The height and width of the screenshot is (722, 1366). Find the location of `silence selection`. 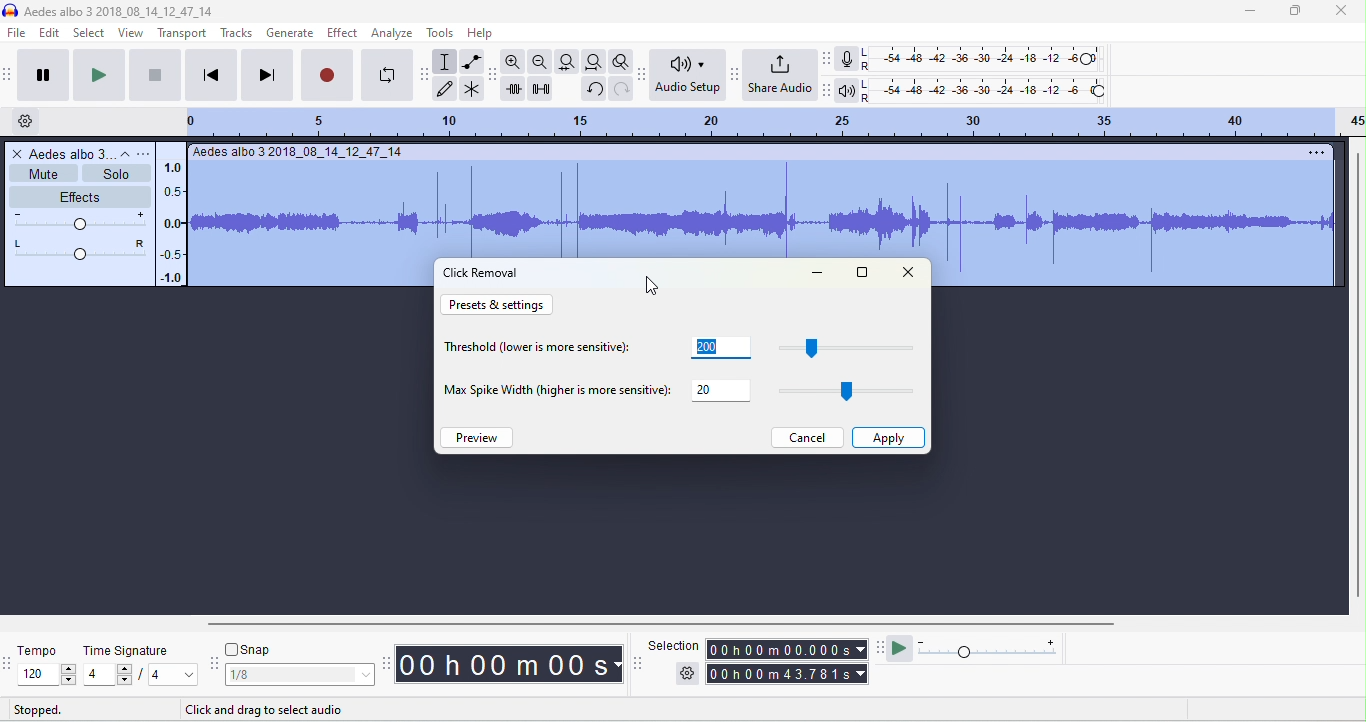

silence selection is located at coordinates (541, 88).